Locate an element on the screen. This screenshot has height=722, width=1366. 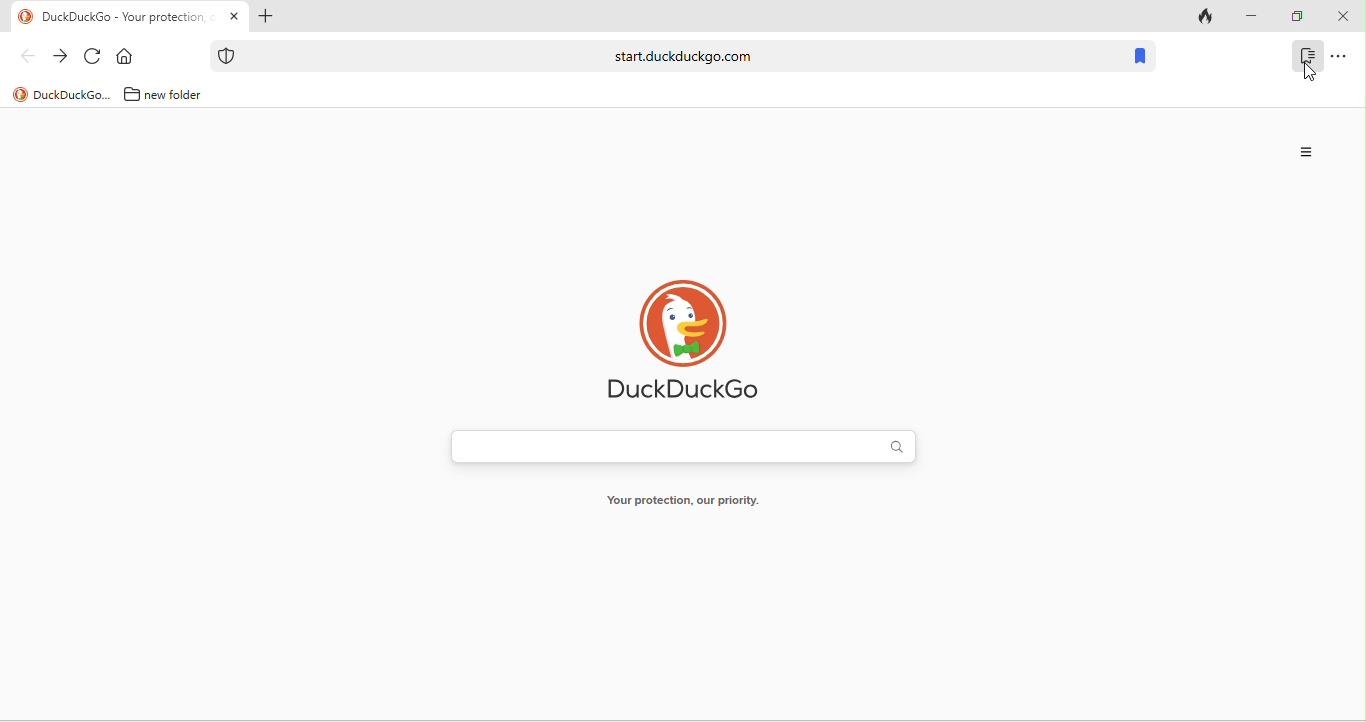
home is located at coordinates (129, 57).